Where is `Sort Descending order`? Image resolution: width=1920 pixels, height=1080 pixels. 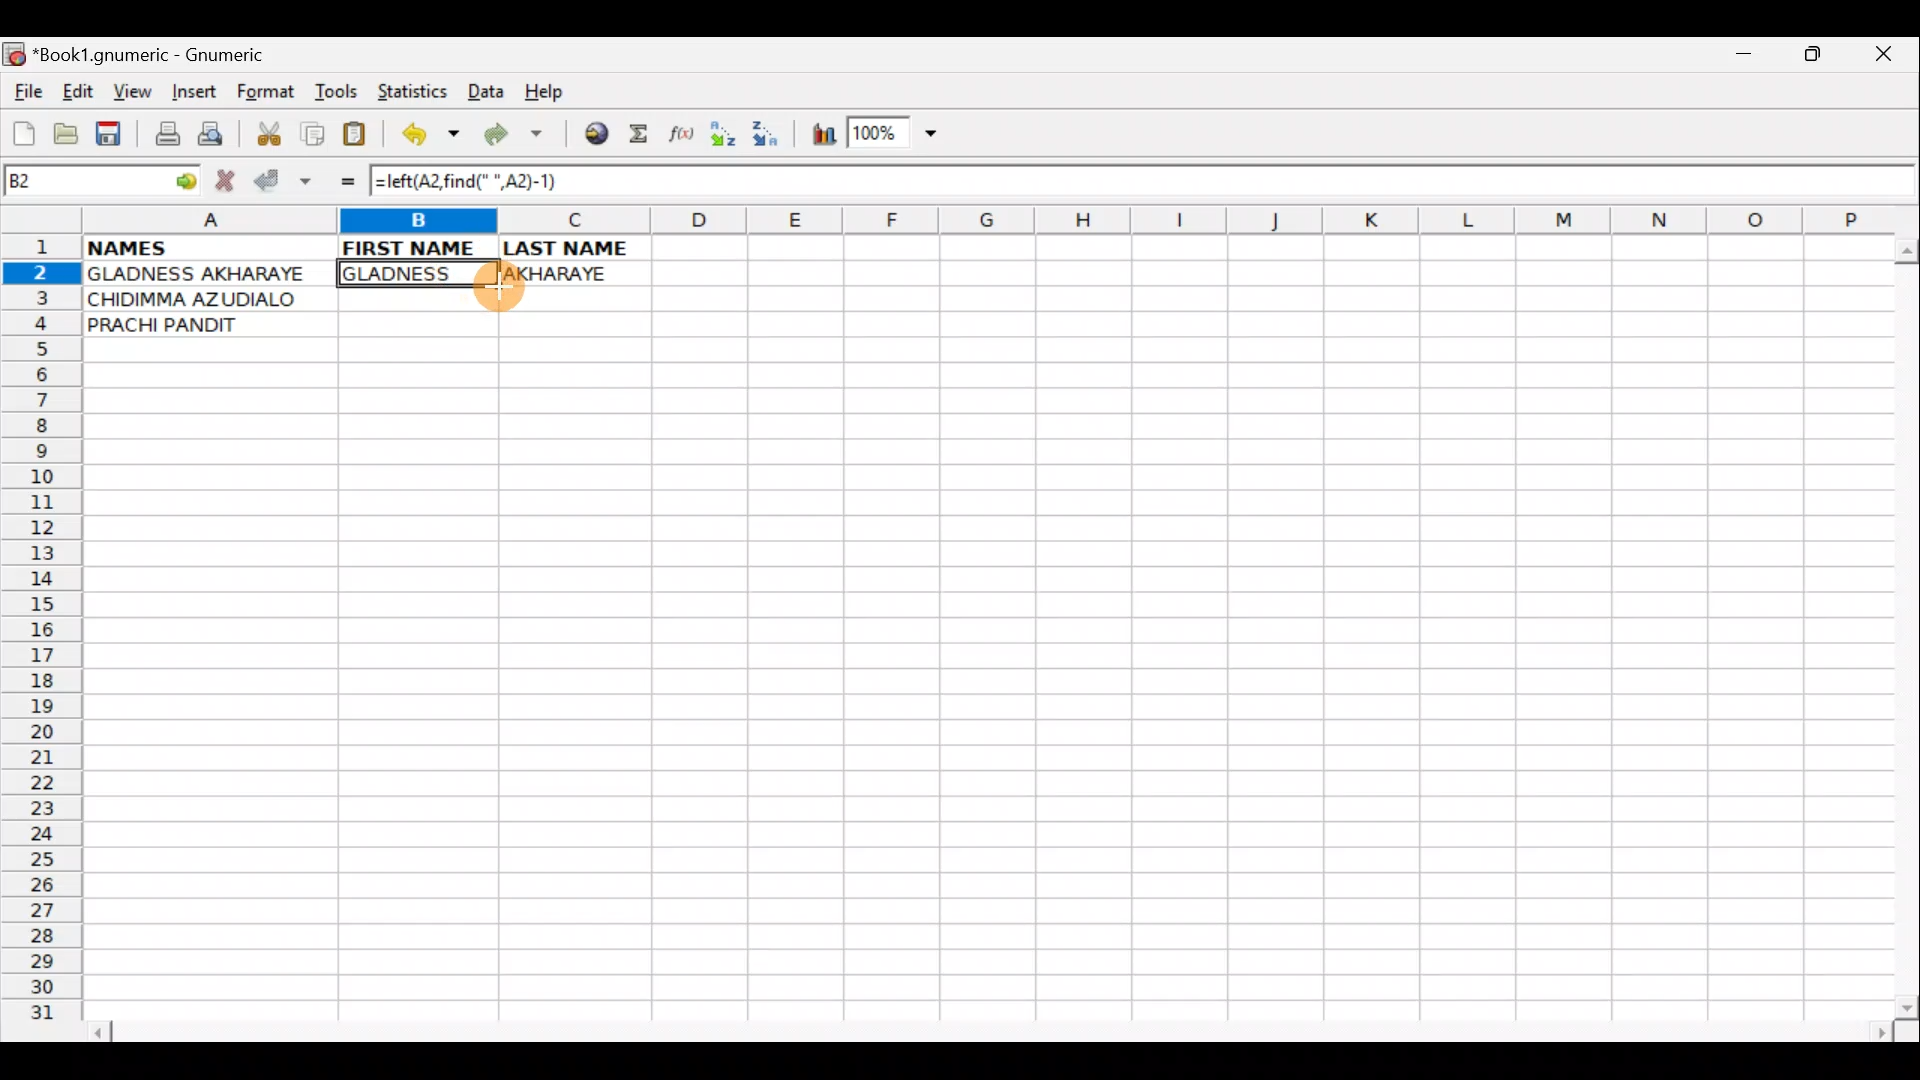 Sort Descending order is located at coordinates (771, 139).